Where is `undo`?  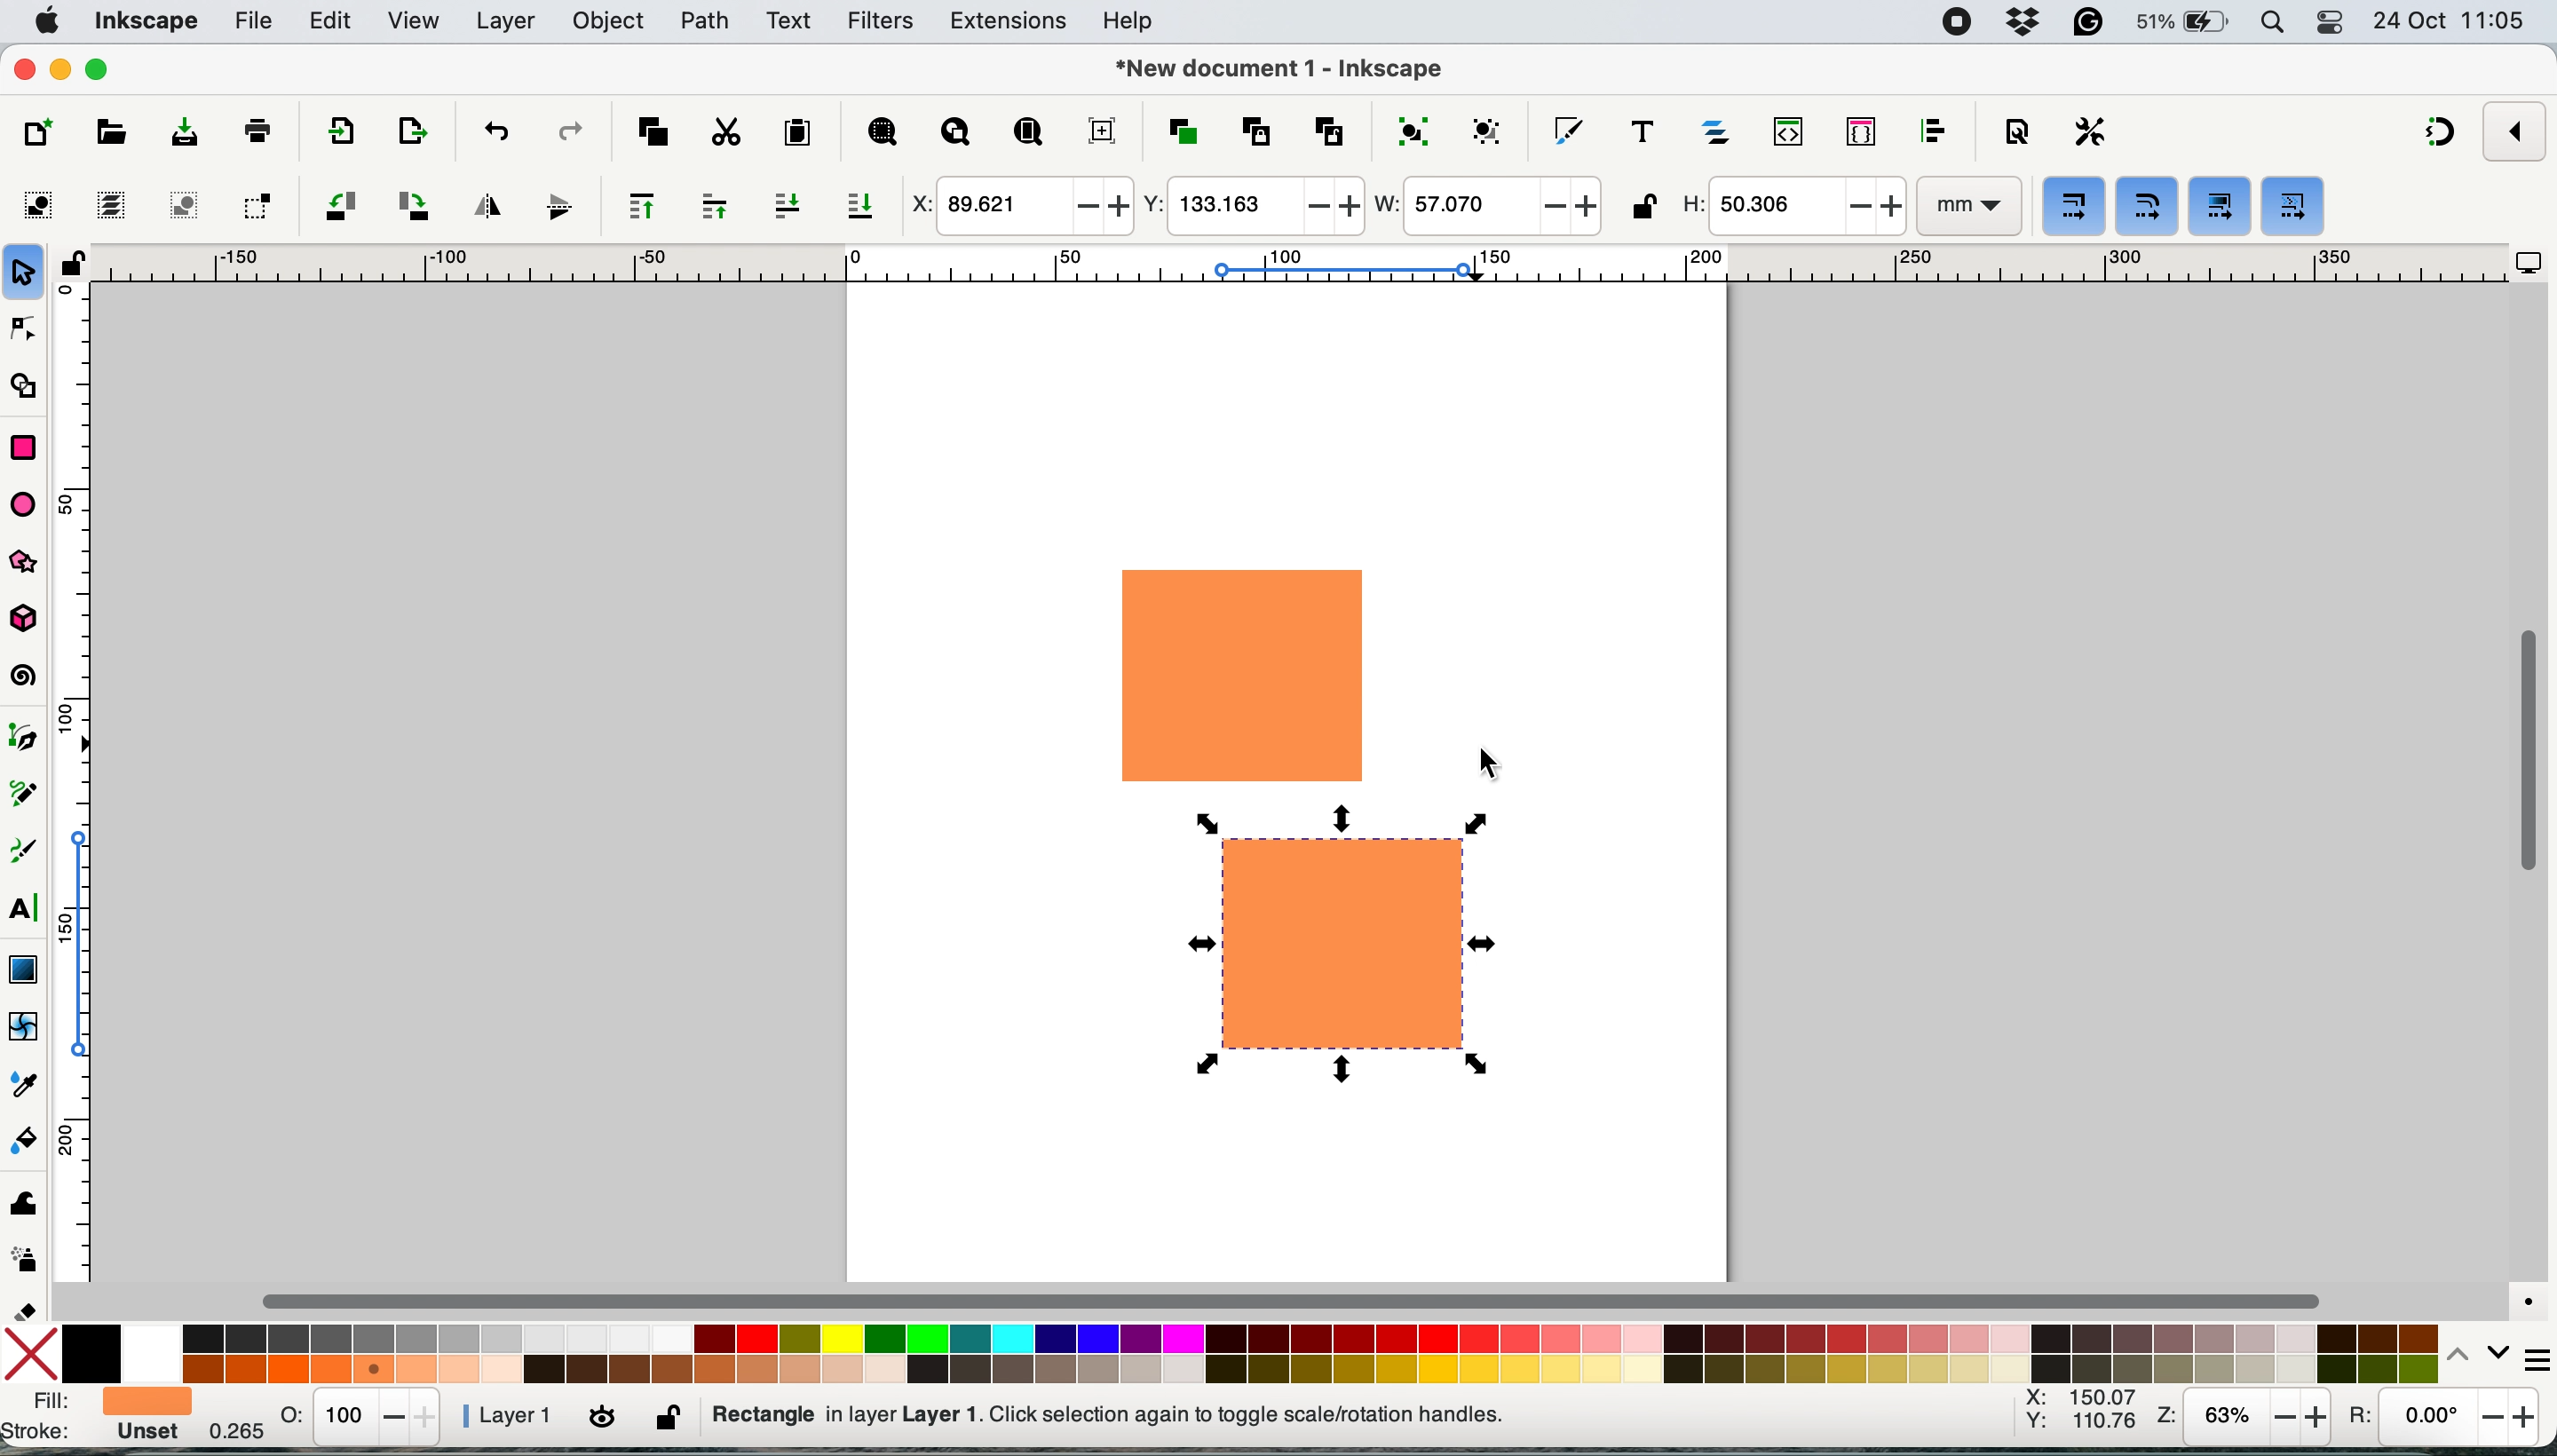 undo is located at coordinates (494, 130).